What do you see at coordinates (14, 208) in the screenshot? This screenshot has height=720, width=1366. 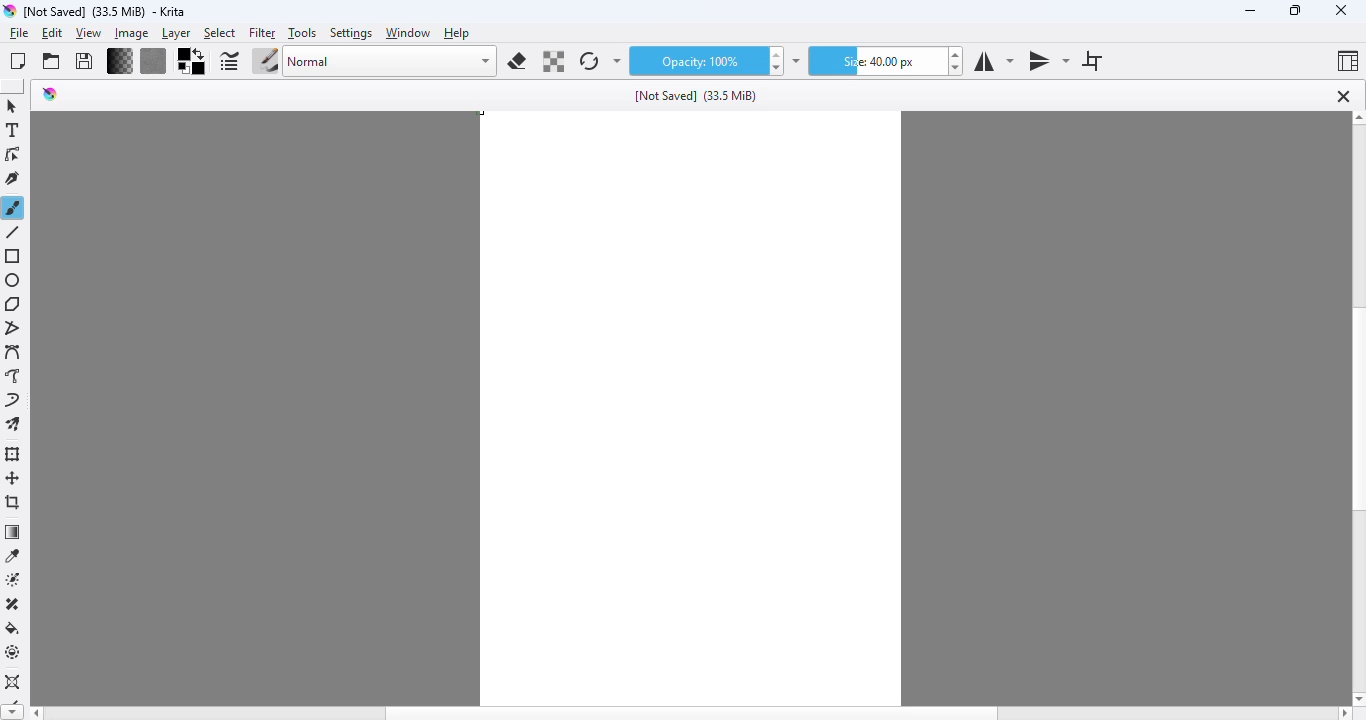 I see `freehand brush tool` at bounding box center [14, 208].